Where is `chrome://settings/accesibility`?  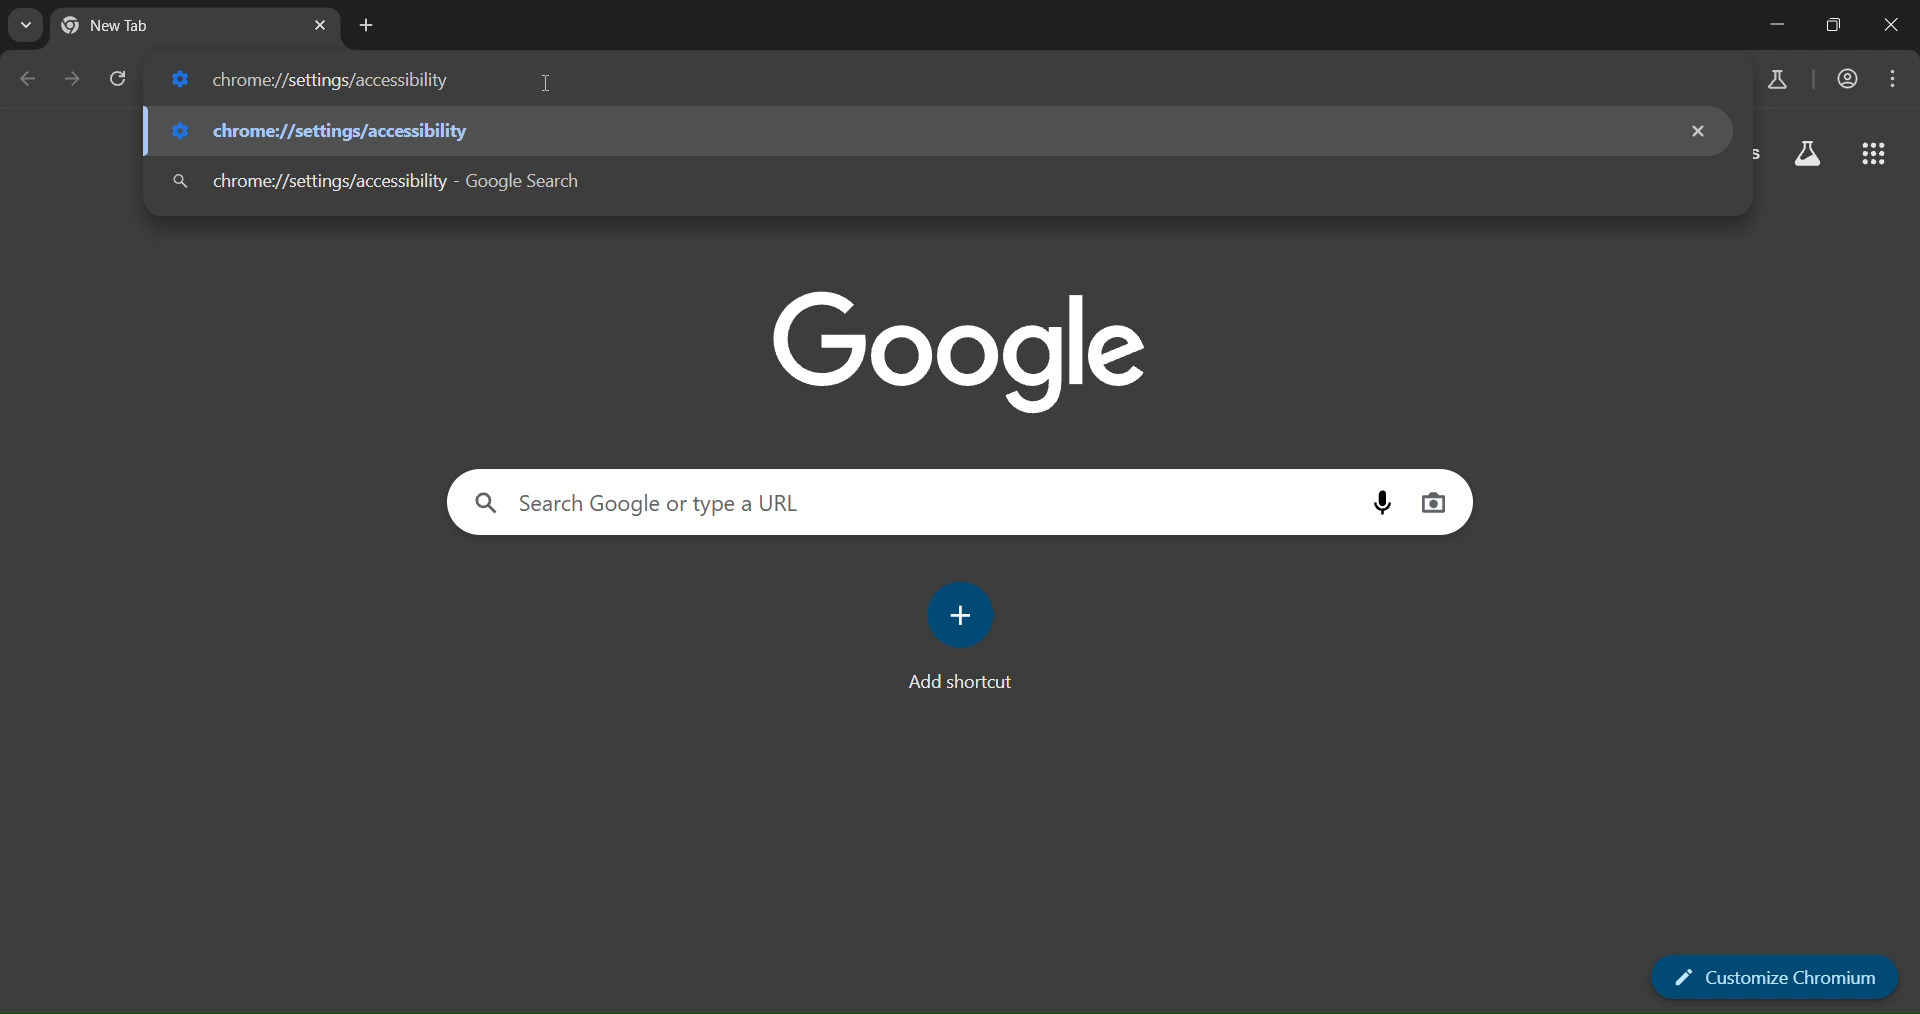 chrome://settings/accesibility is located at coordinates (329, 134).